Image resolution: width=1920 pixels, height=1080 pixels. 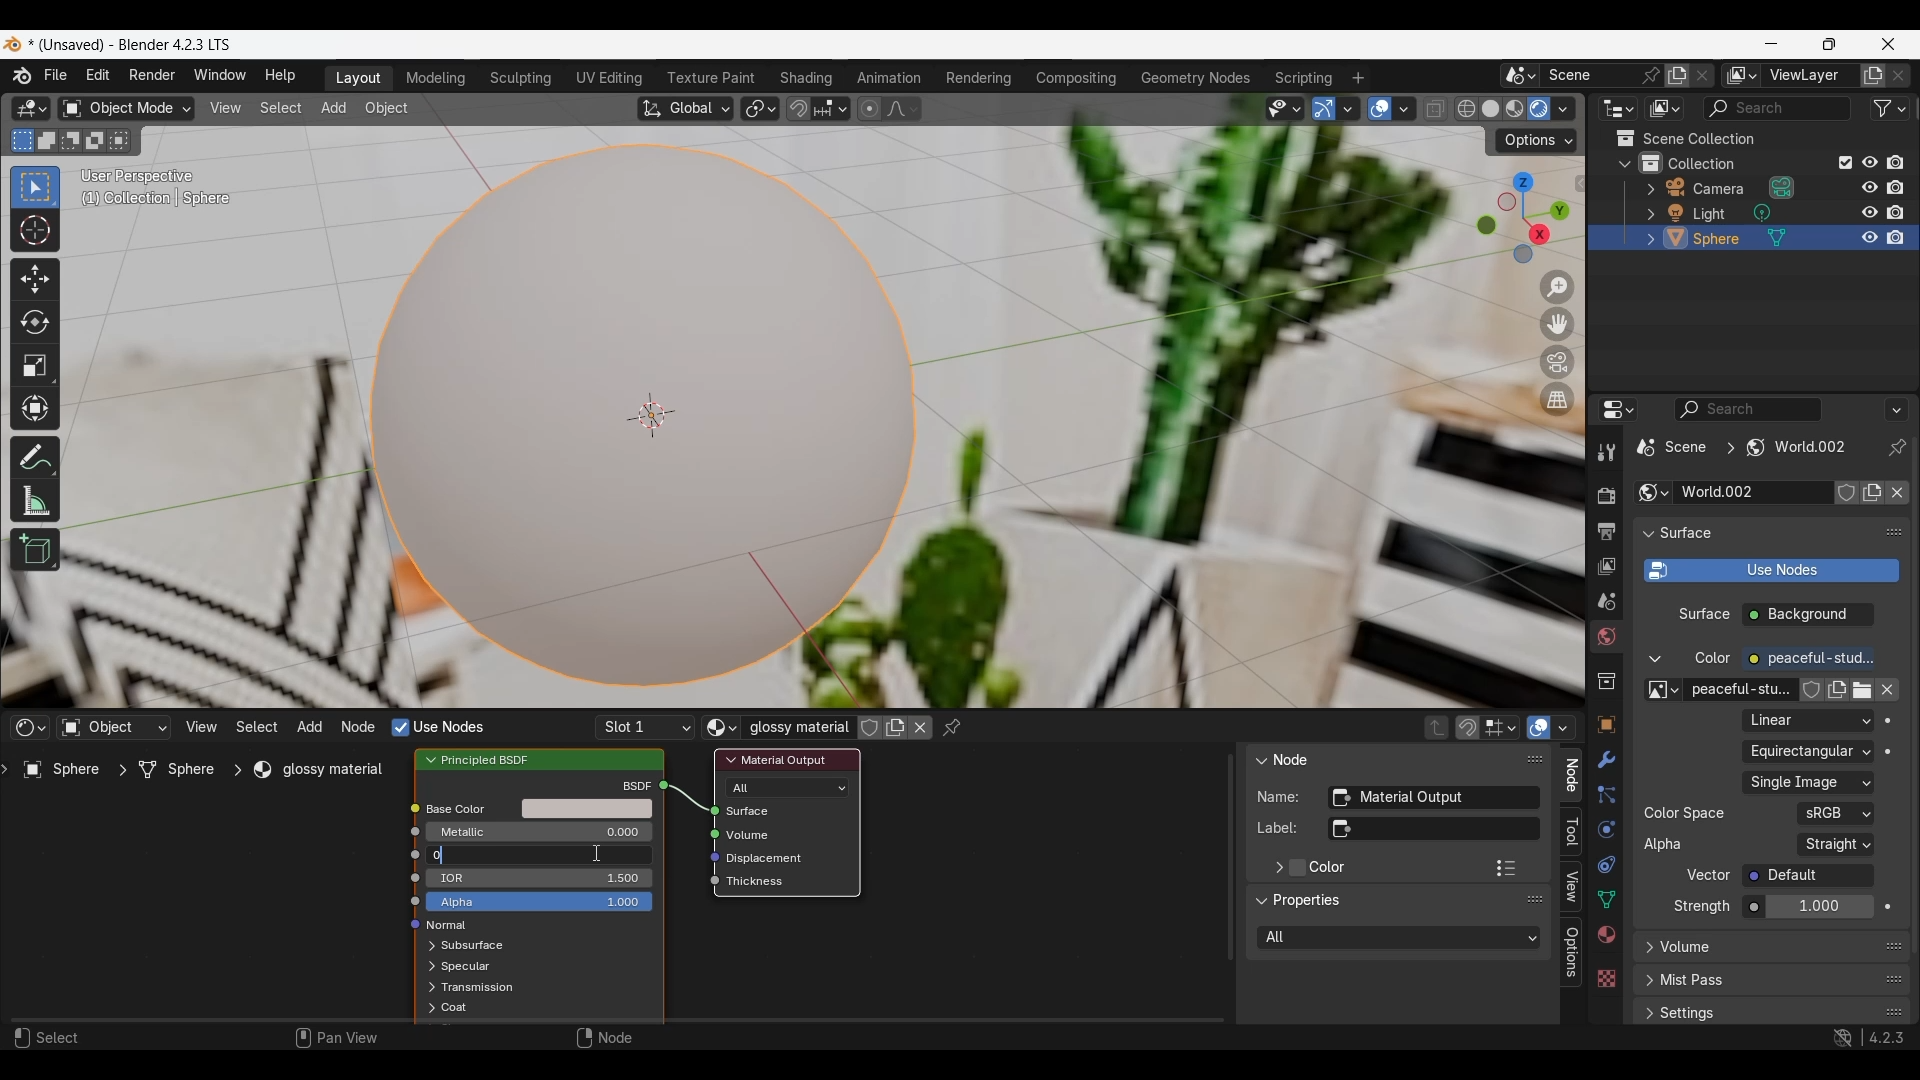 What do you see at coordinates (1846, 492) in the screenshot?
I see `Fake user` at bounding box center [1846, 492].